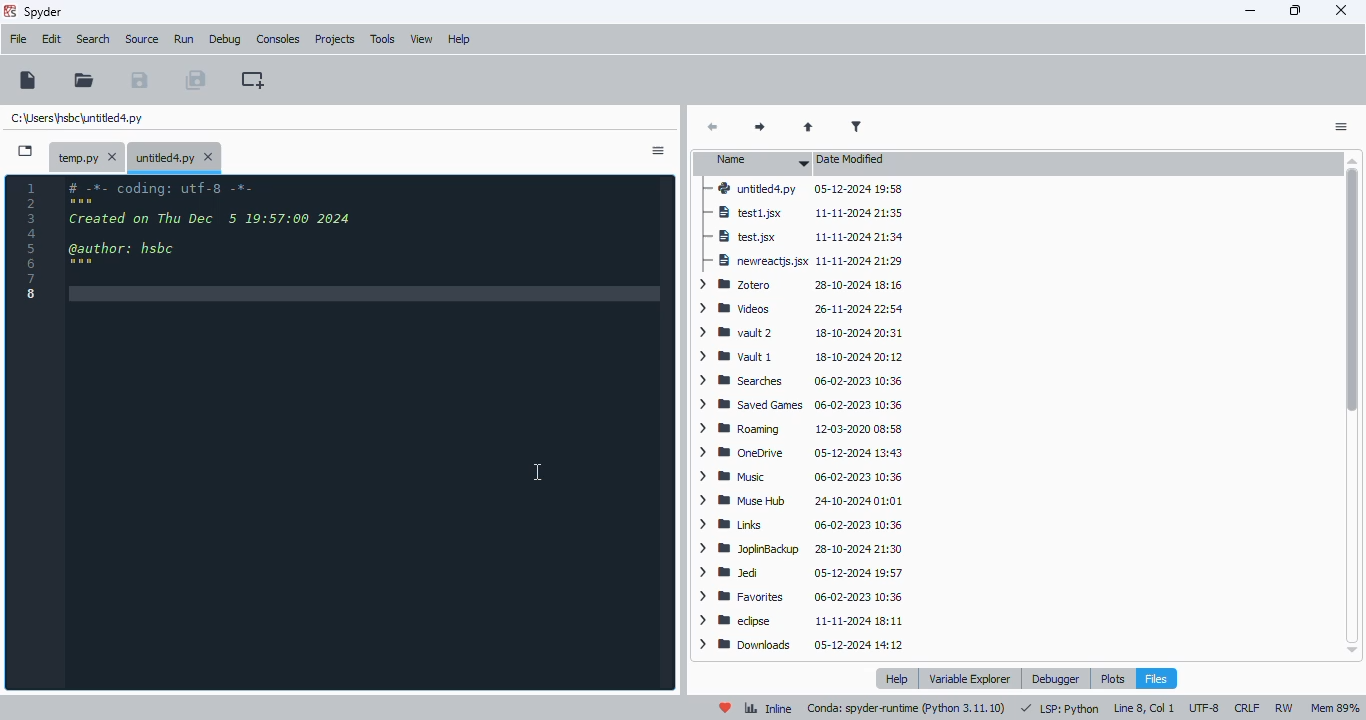 Image resolution: width=1366 pixels, height=720 pixels. What do you see at coordinates (1059, 709) in the screenshot?
I see `LSP: Python` at bounding box center [1059, 709].